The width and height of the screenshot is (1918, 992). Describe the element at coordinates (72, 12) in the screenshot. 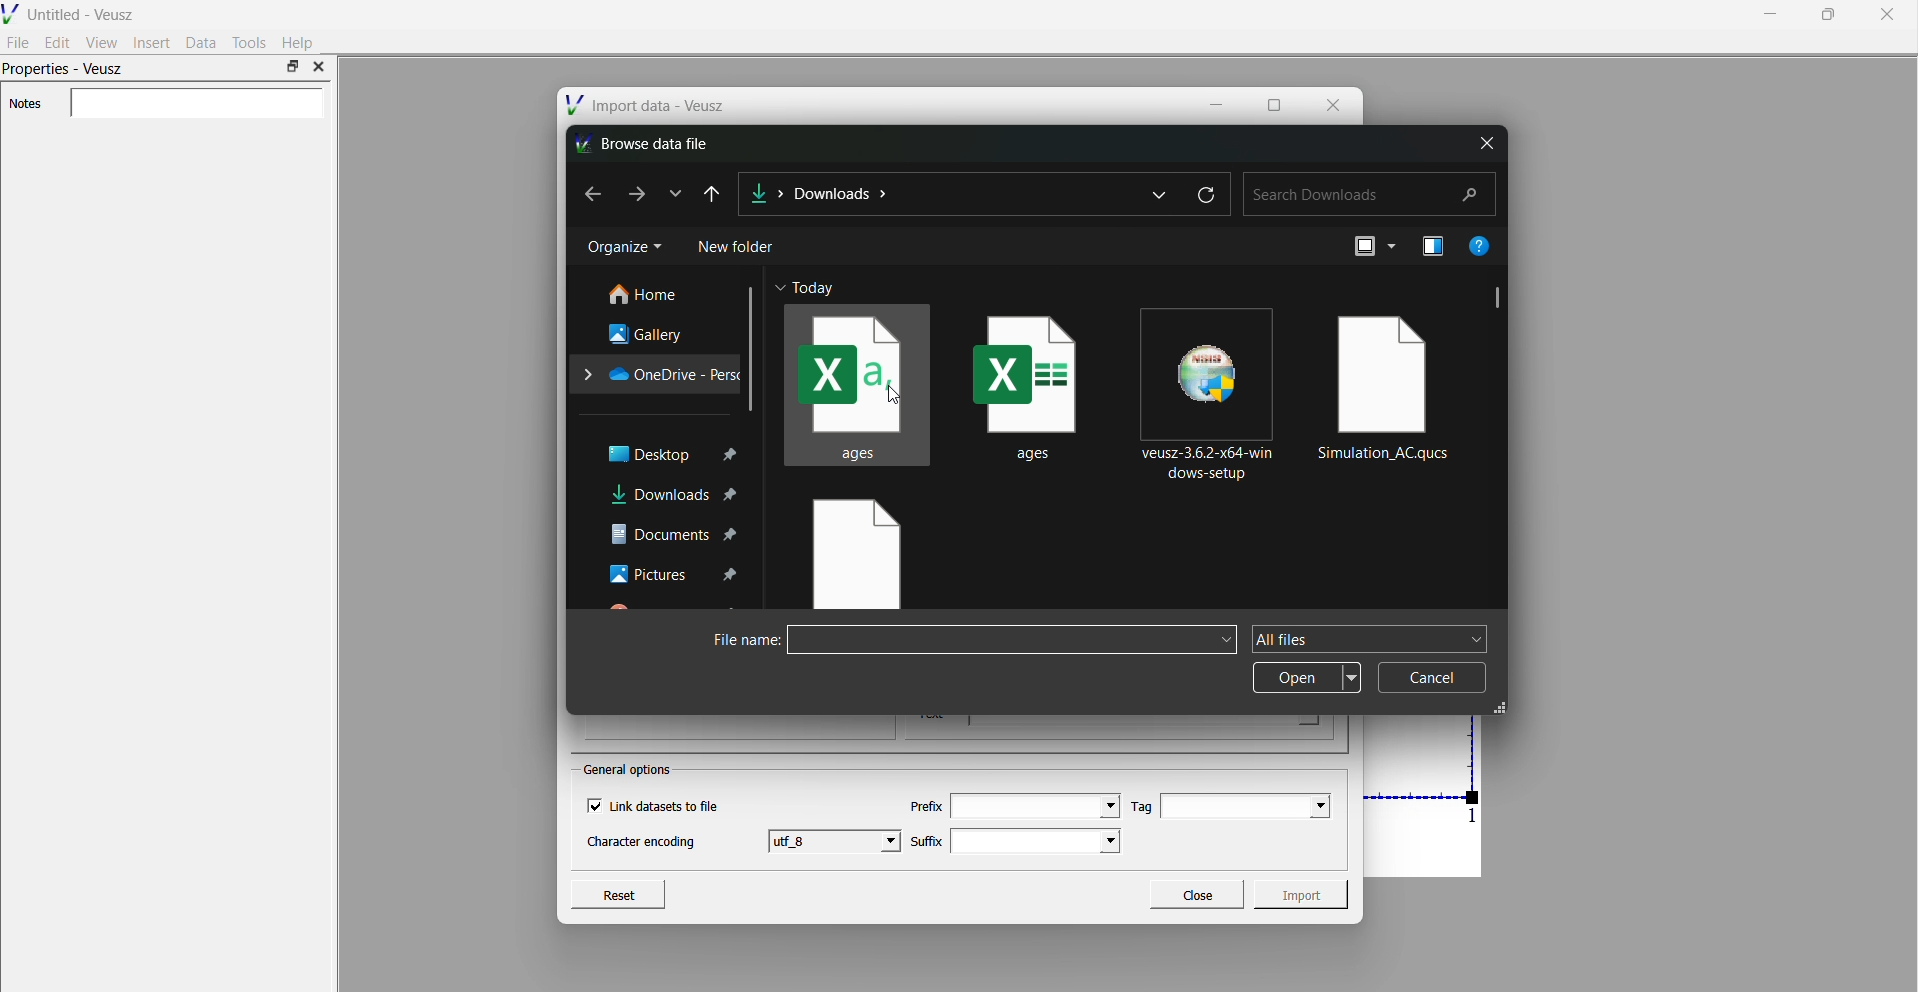

I see `Untitled - Veusz` at that location.